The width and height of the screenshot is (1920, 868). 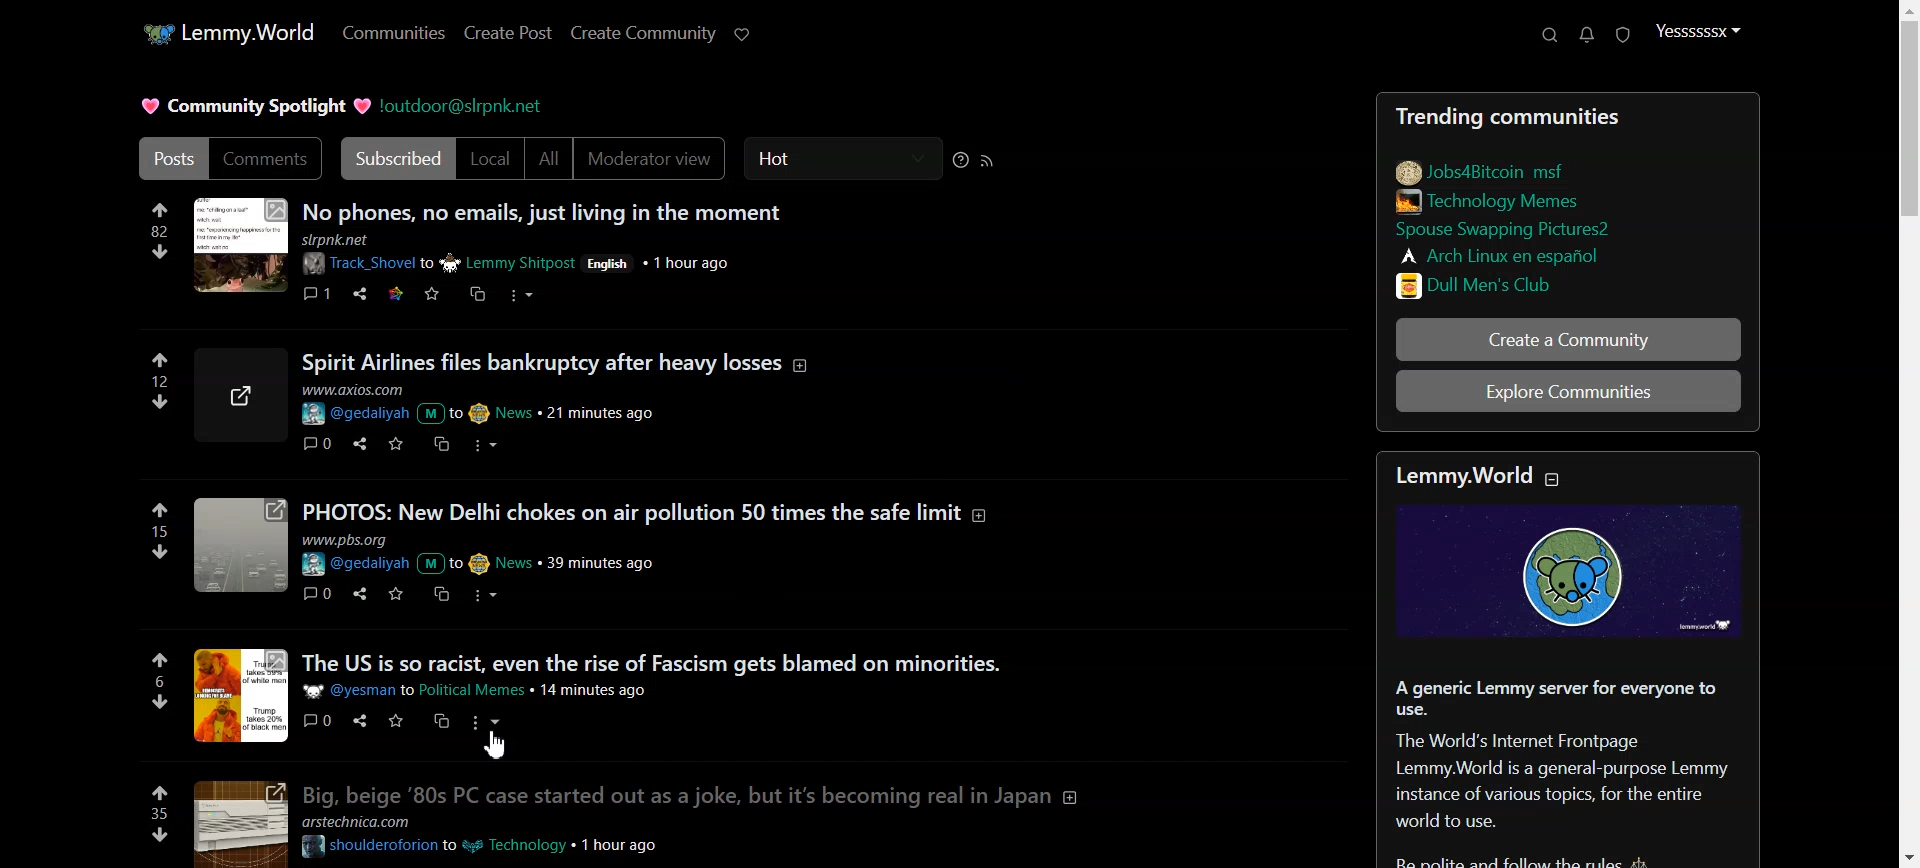 What do you see at coordinates (1570, 394) in the screenshot?
I see `Explore Communities` at bounding box center [1570, 394].